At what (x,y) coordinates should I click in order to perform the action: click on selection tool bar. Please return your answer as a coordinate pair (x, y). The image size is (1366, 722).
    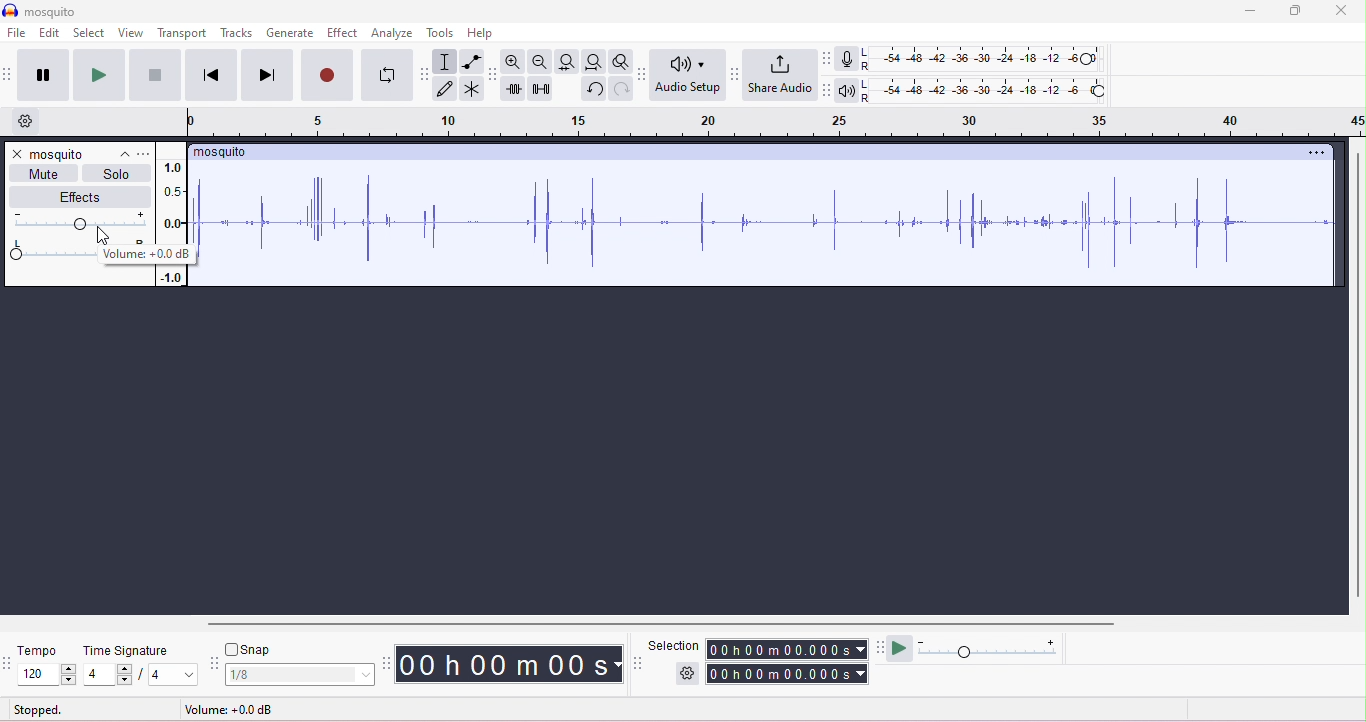
    Looking at the image, I should click on (637, 663).